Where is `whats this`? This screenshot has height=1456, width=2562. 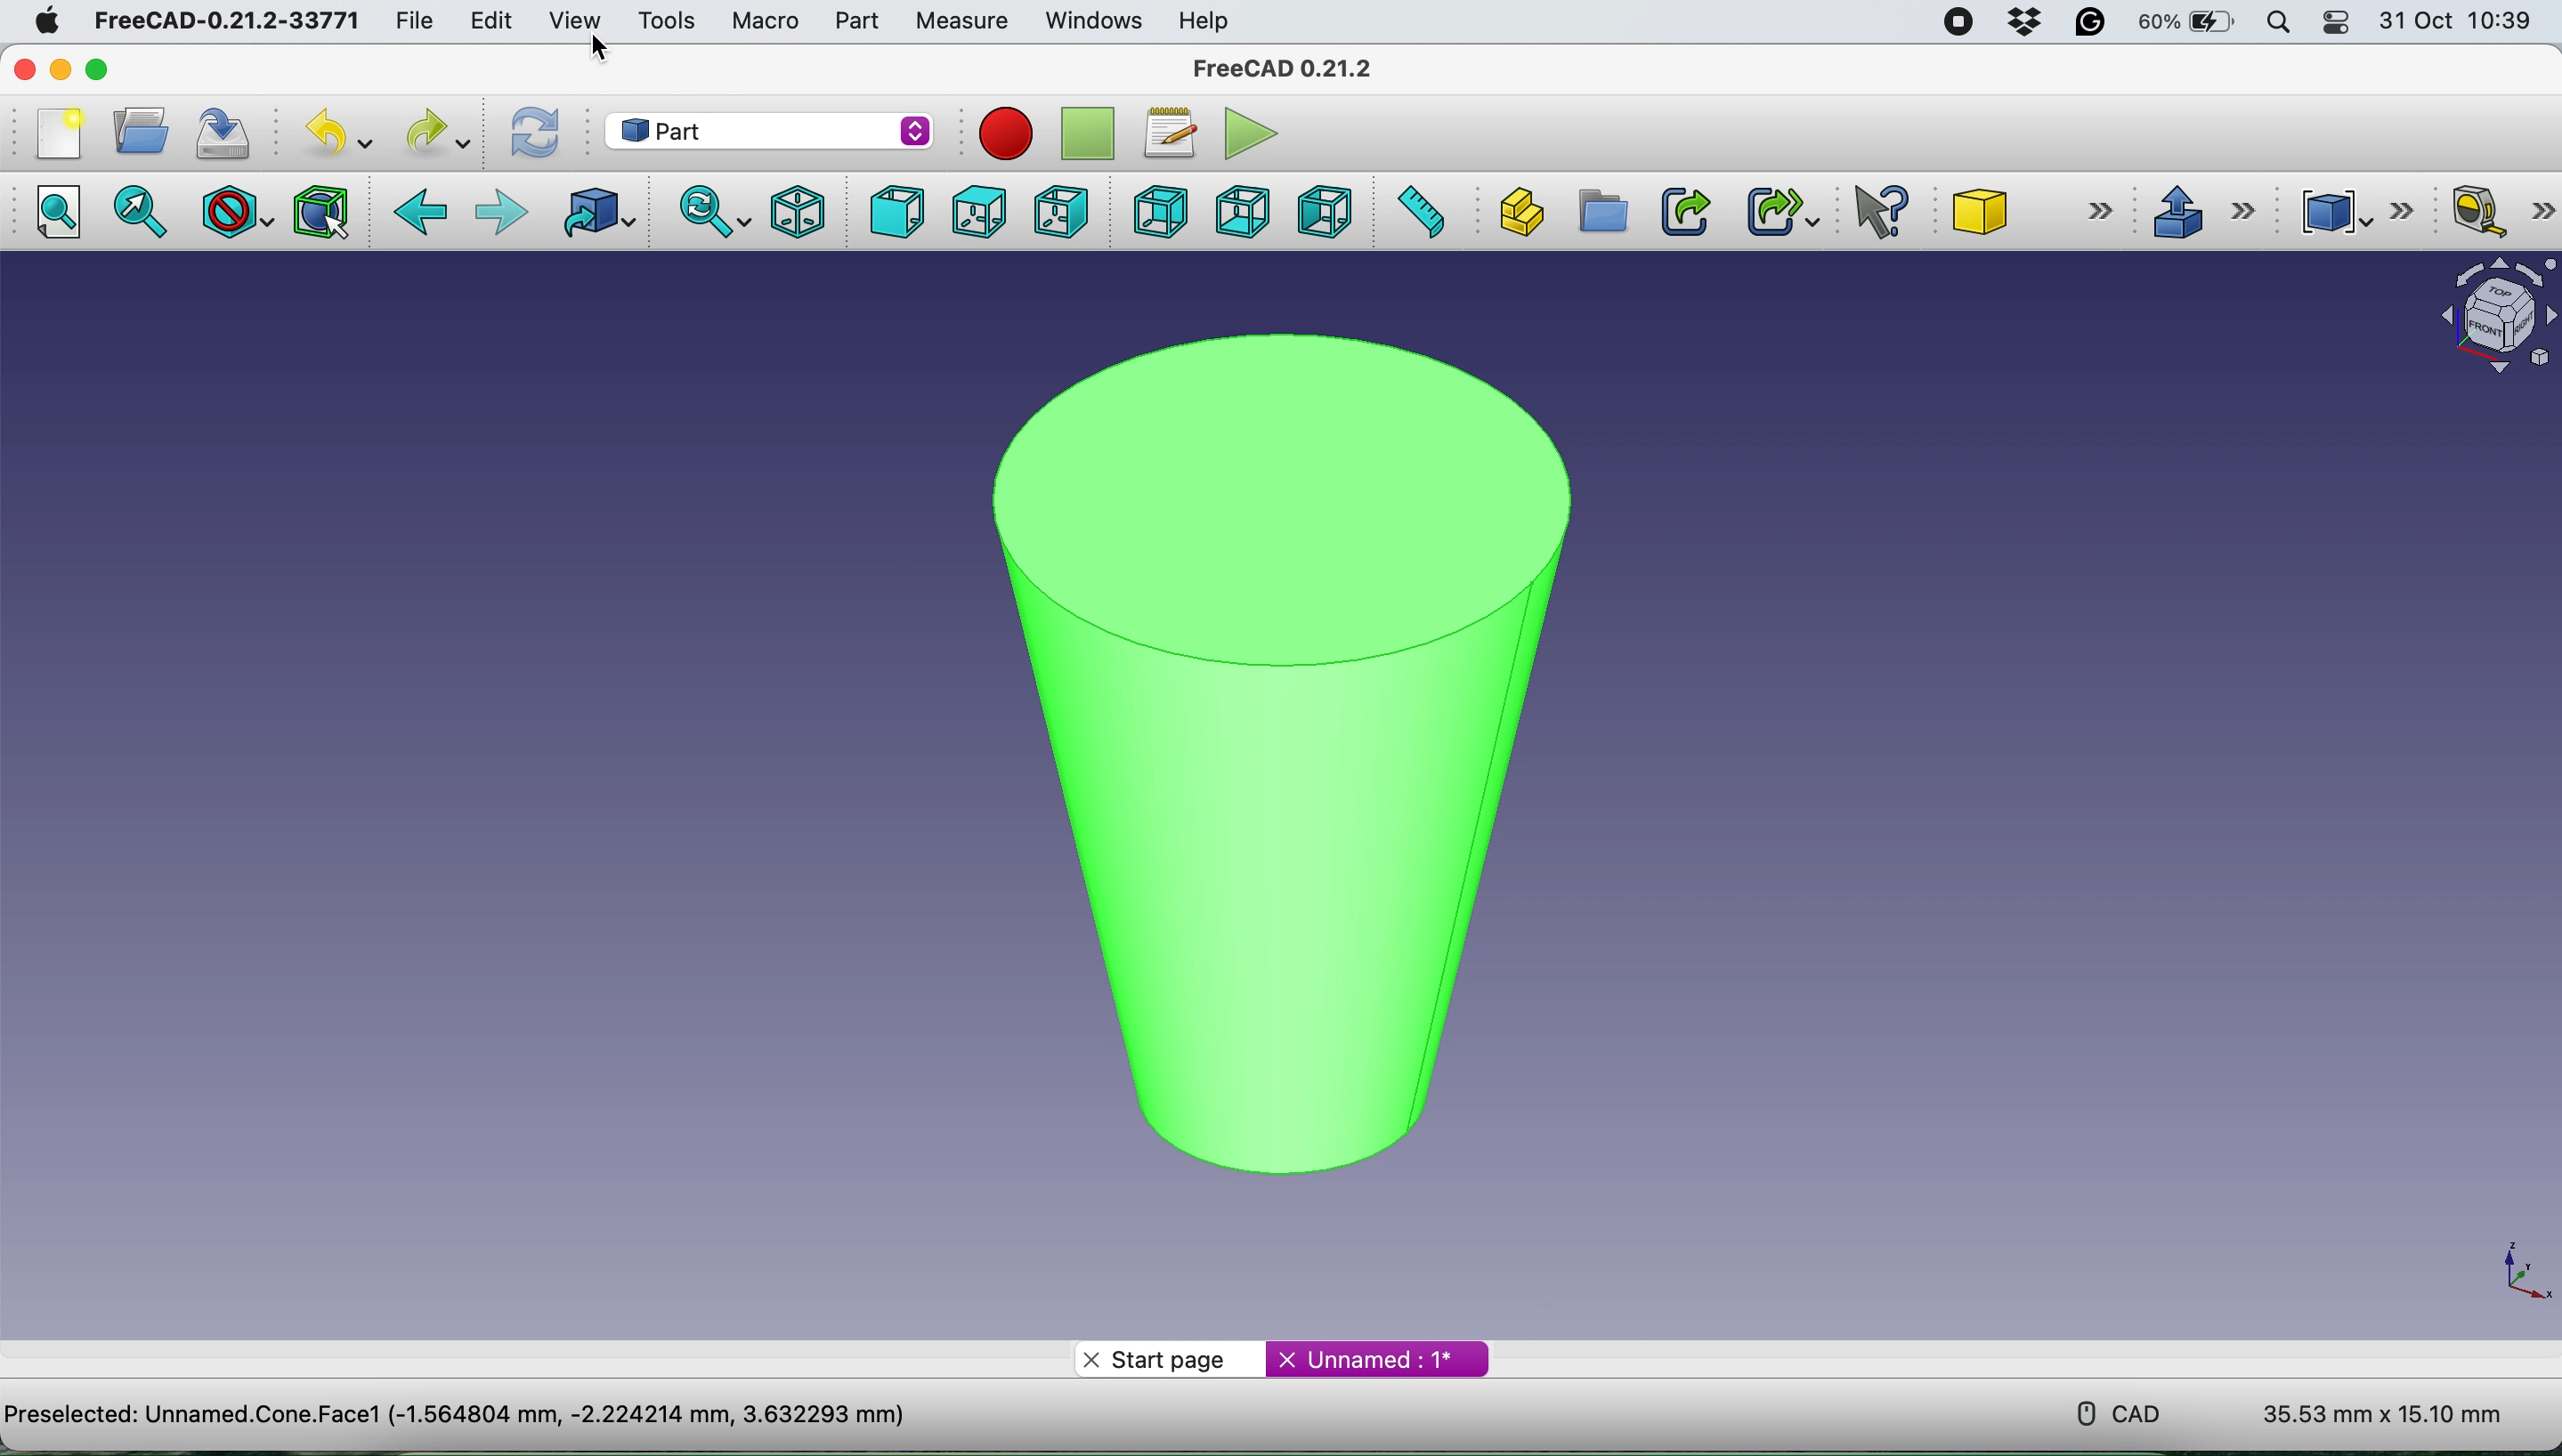 whats this is located at coordinates (1871, 213).